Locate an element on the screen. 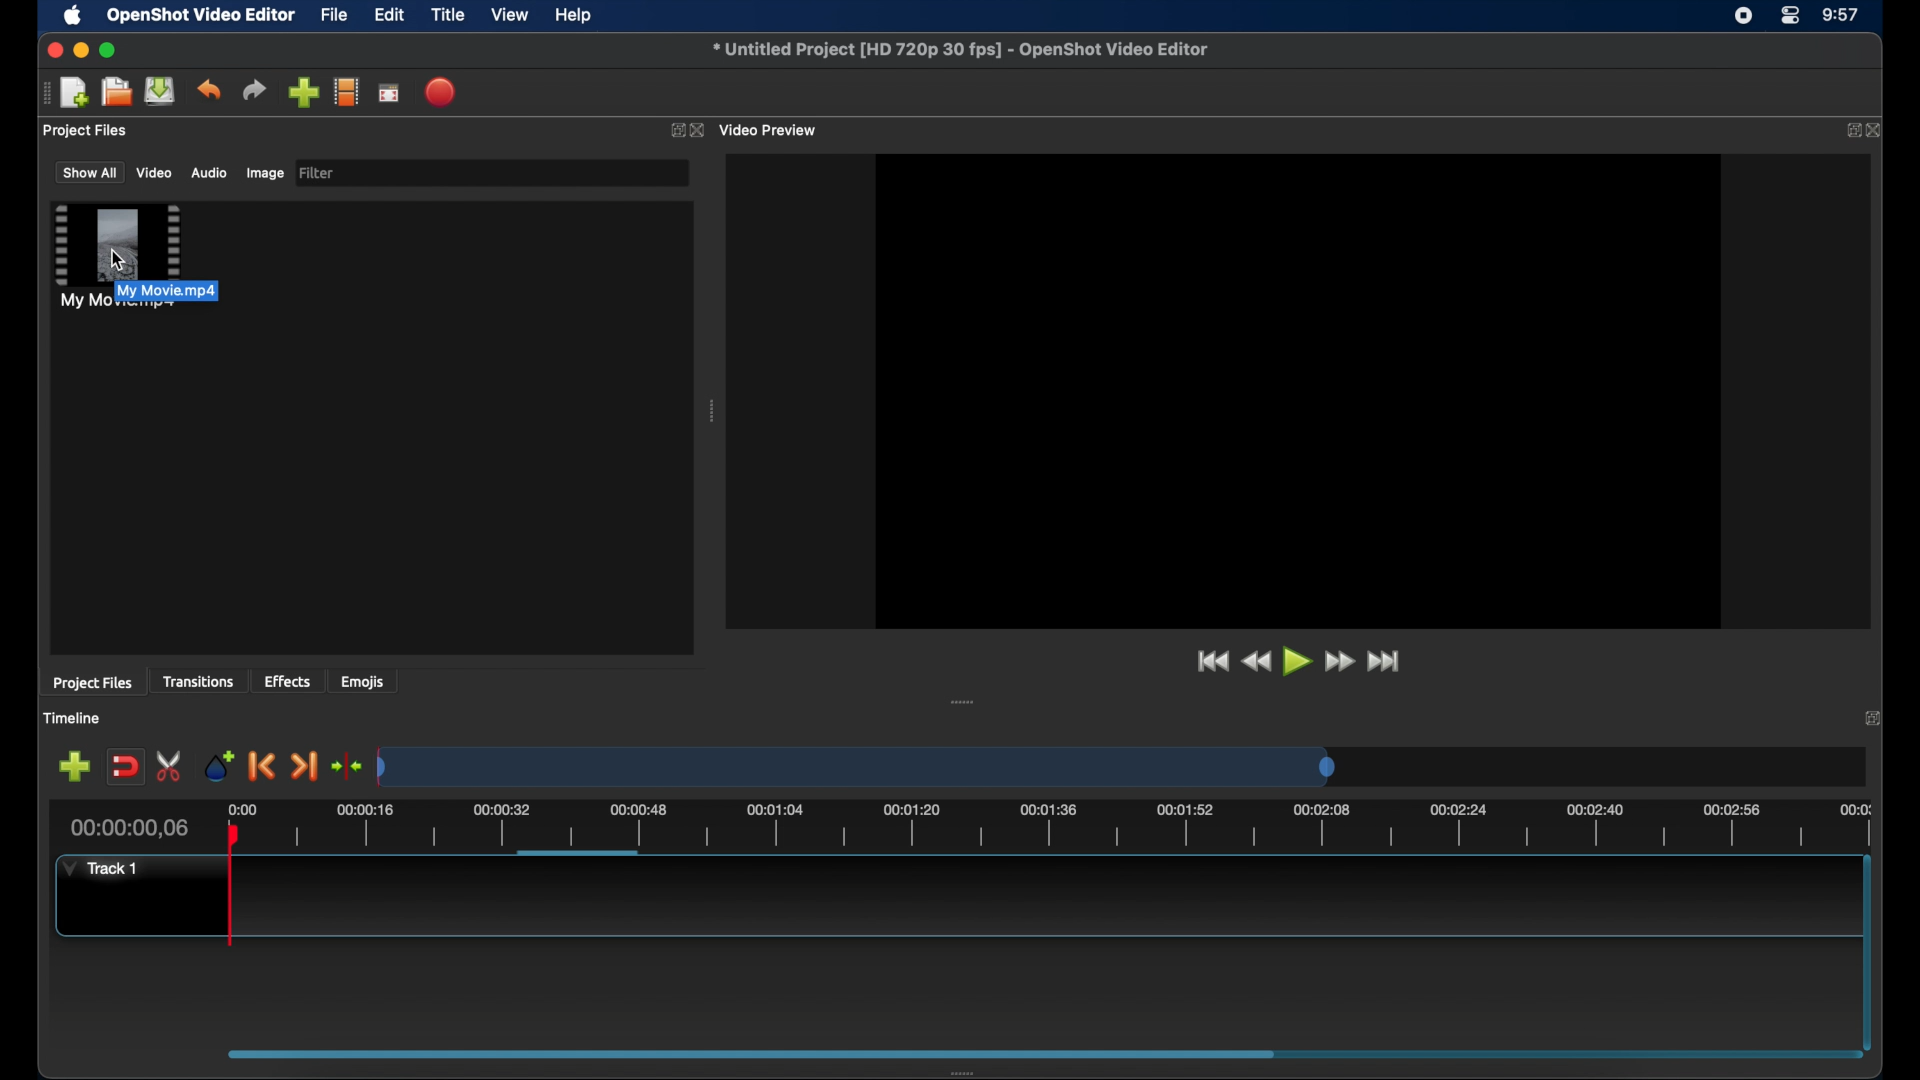 The height and width of the screenshot is (1080, 1920). disable snapping is located at coordinates (125, 767).